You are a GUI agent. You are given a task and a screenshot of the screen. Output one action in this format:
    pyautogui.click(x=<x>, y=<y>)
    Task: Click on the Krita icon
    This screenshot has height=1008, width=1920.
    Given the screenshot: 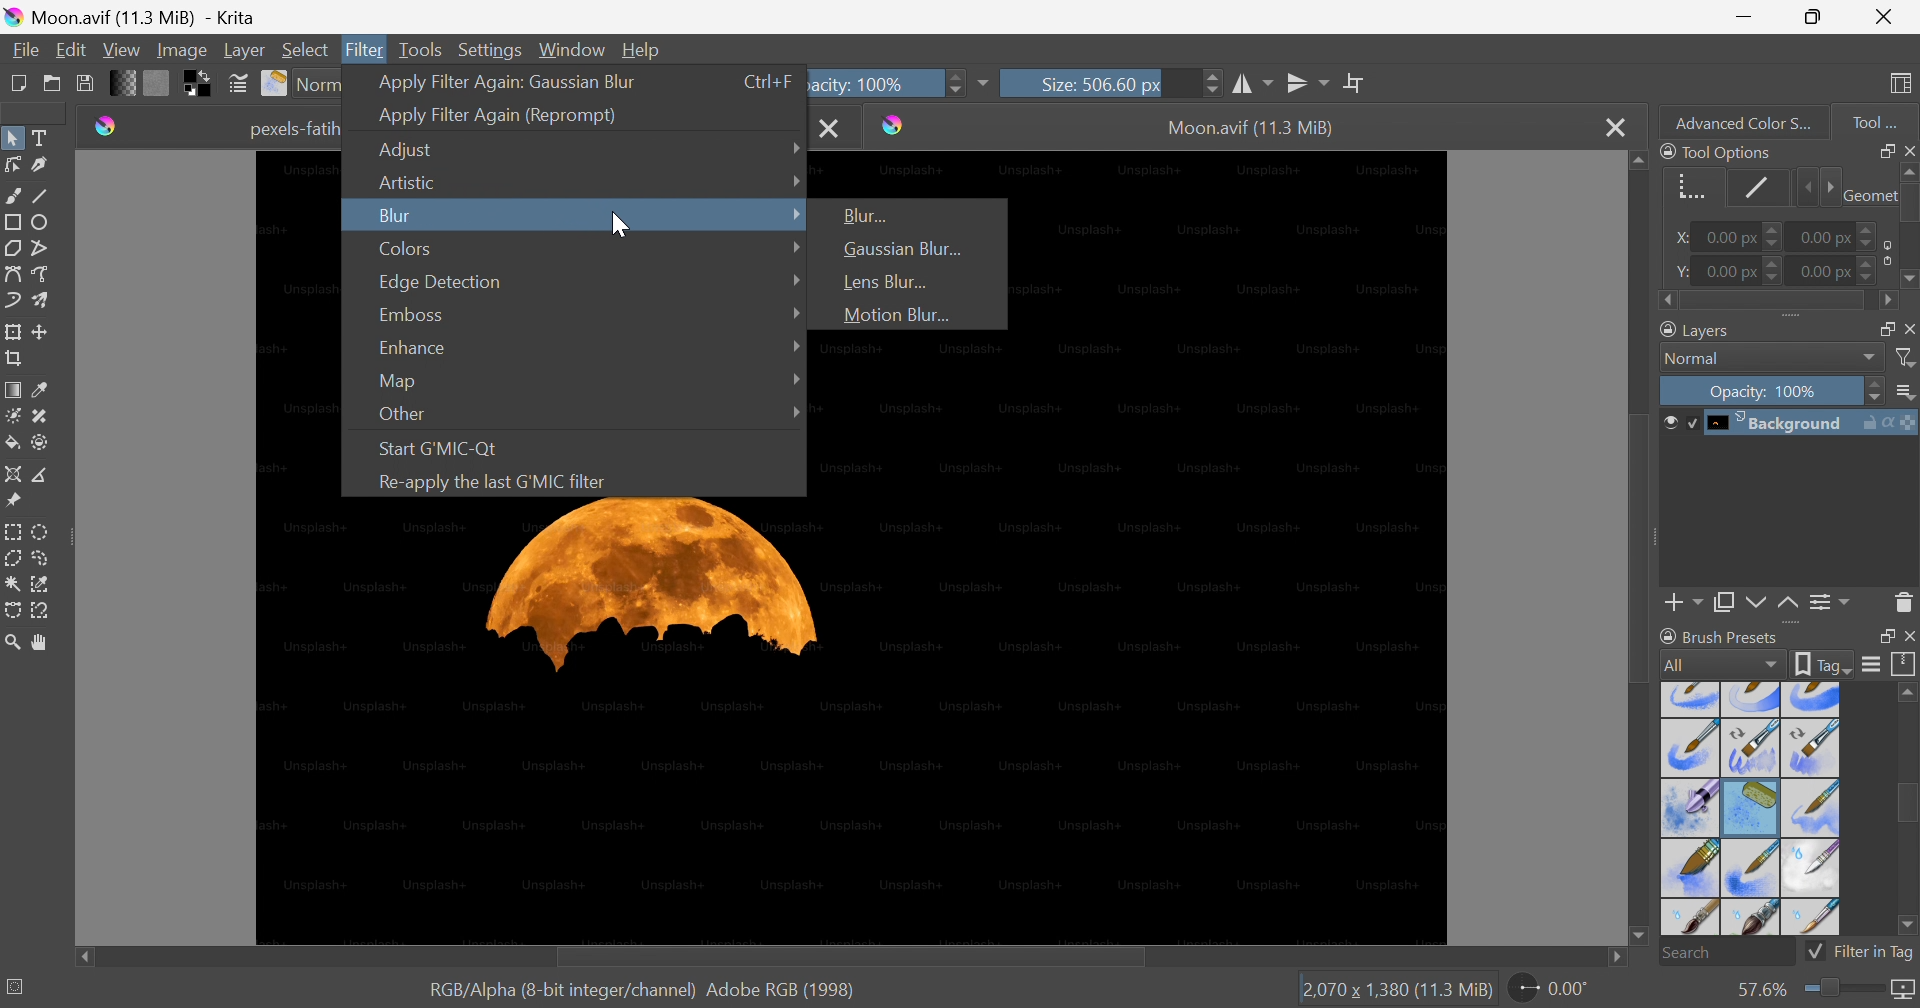 What is the action you would take?
    pyautogui.click(x=898, y=125)
    